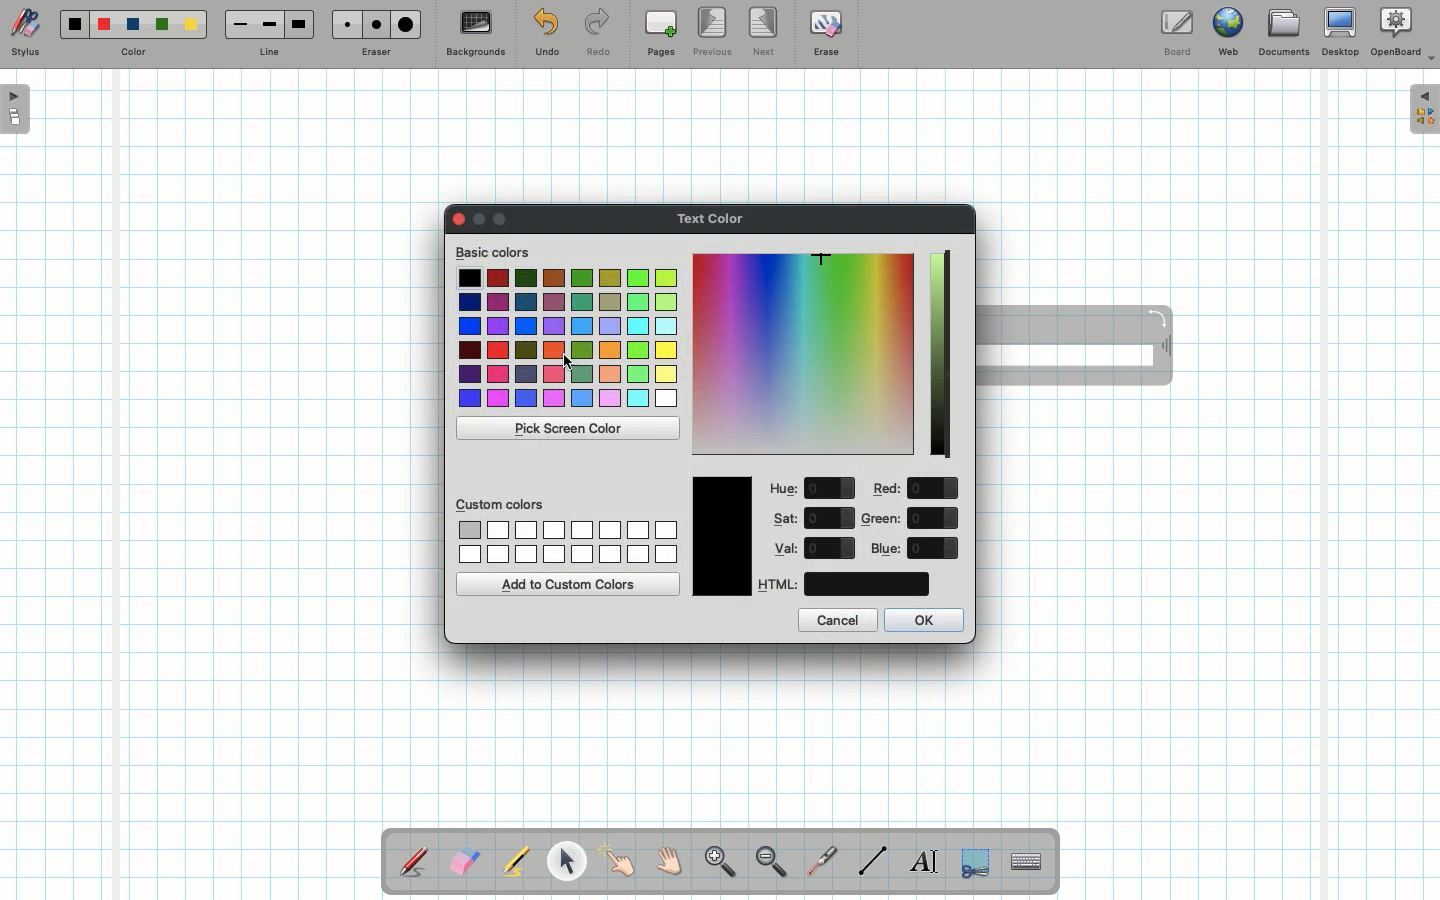  What do you see at coordinates (415, 861) in the screenshot?
I see `Stylus` at bounding box center [415, 861].